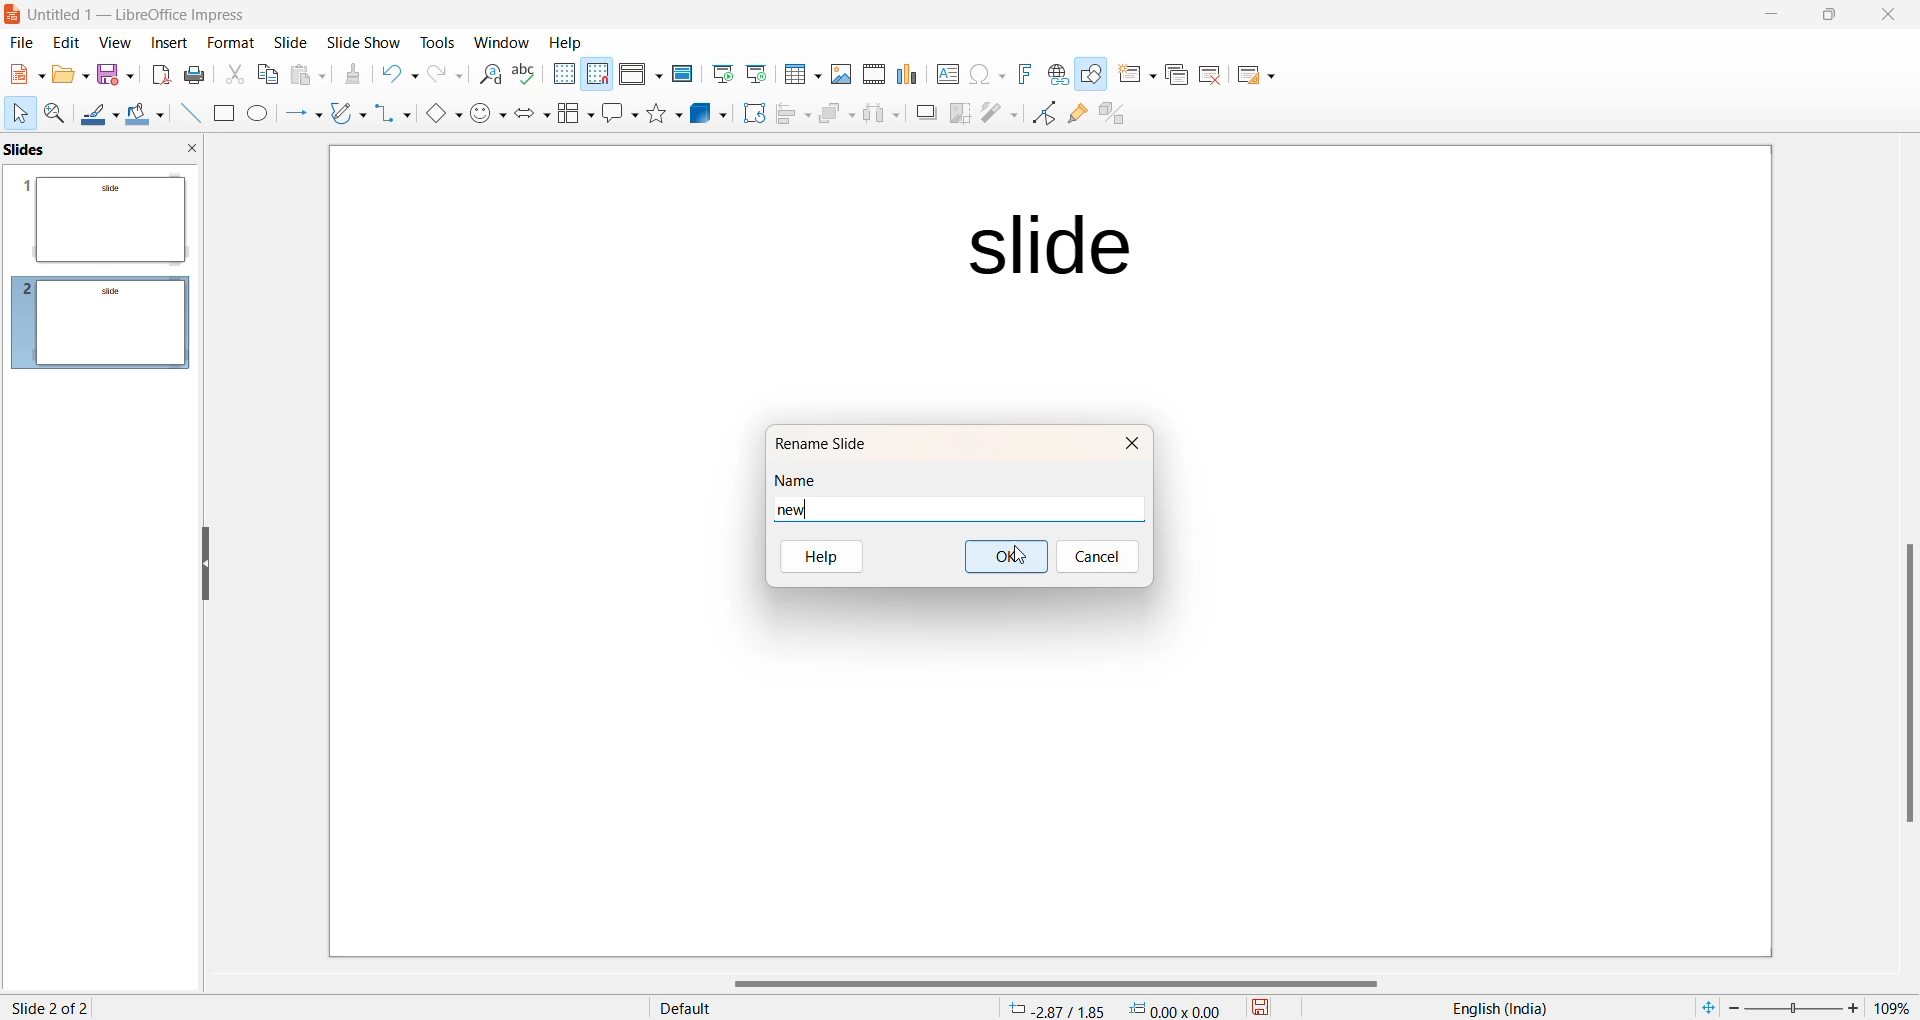 The image size is (1920, 1020). Describe the element at coordinates (723, 75) in the screenshot. I see `Start from first slide` at that location.